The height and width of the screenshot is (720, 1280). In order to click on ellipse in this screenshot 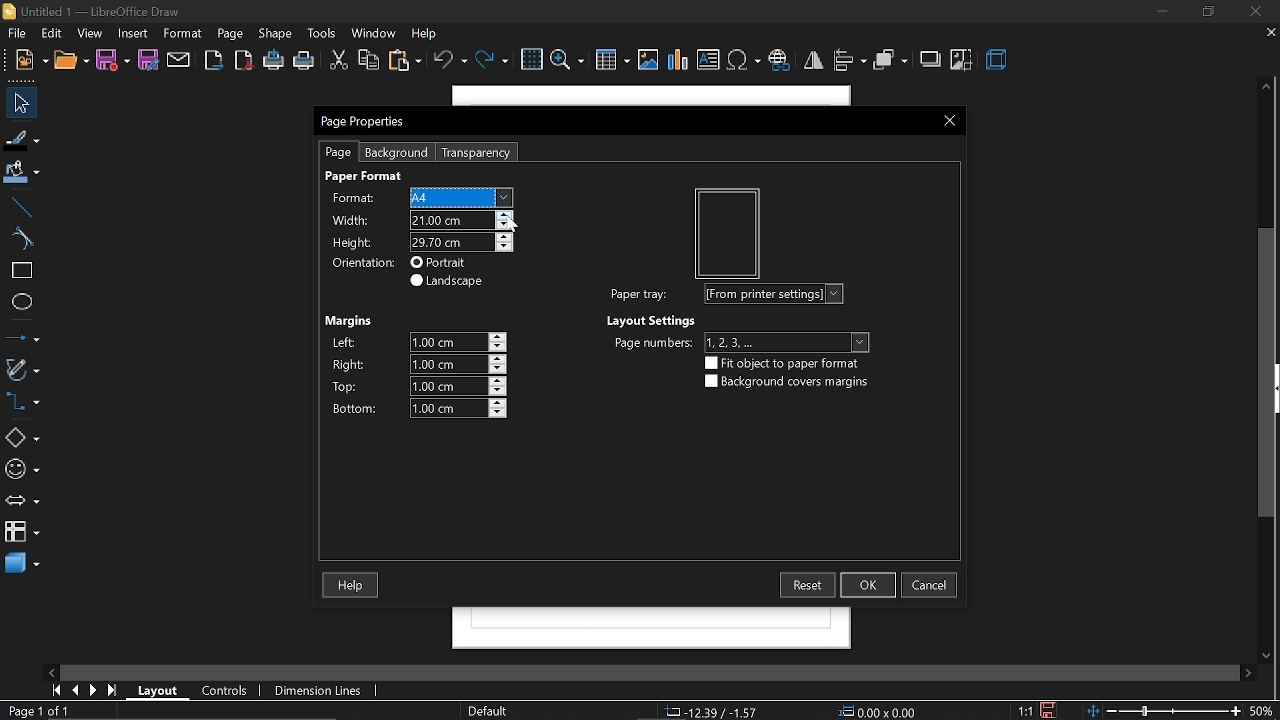, I will do `click(21, 304)`.